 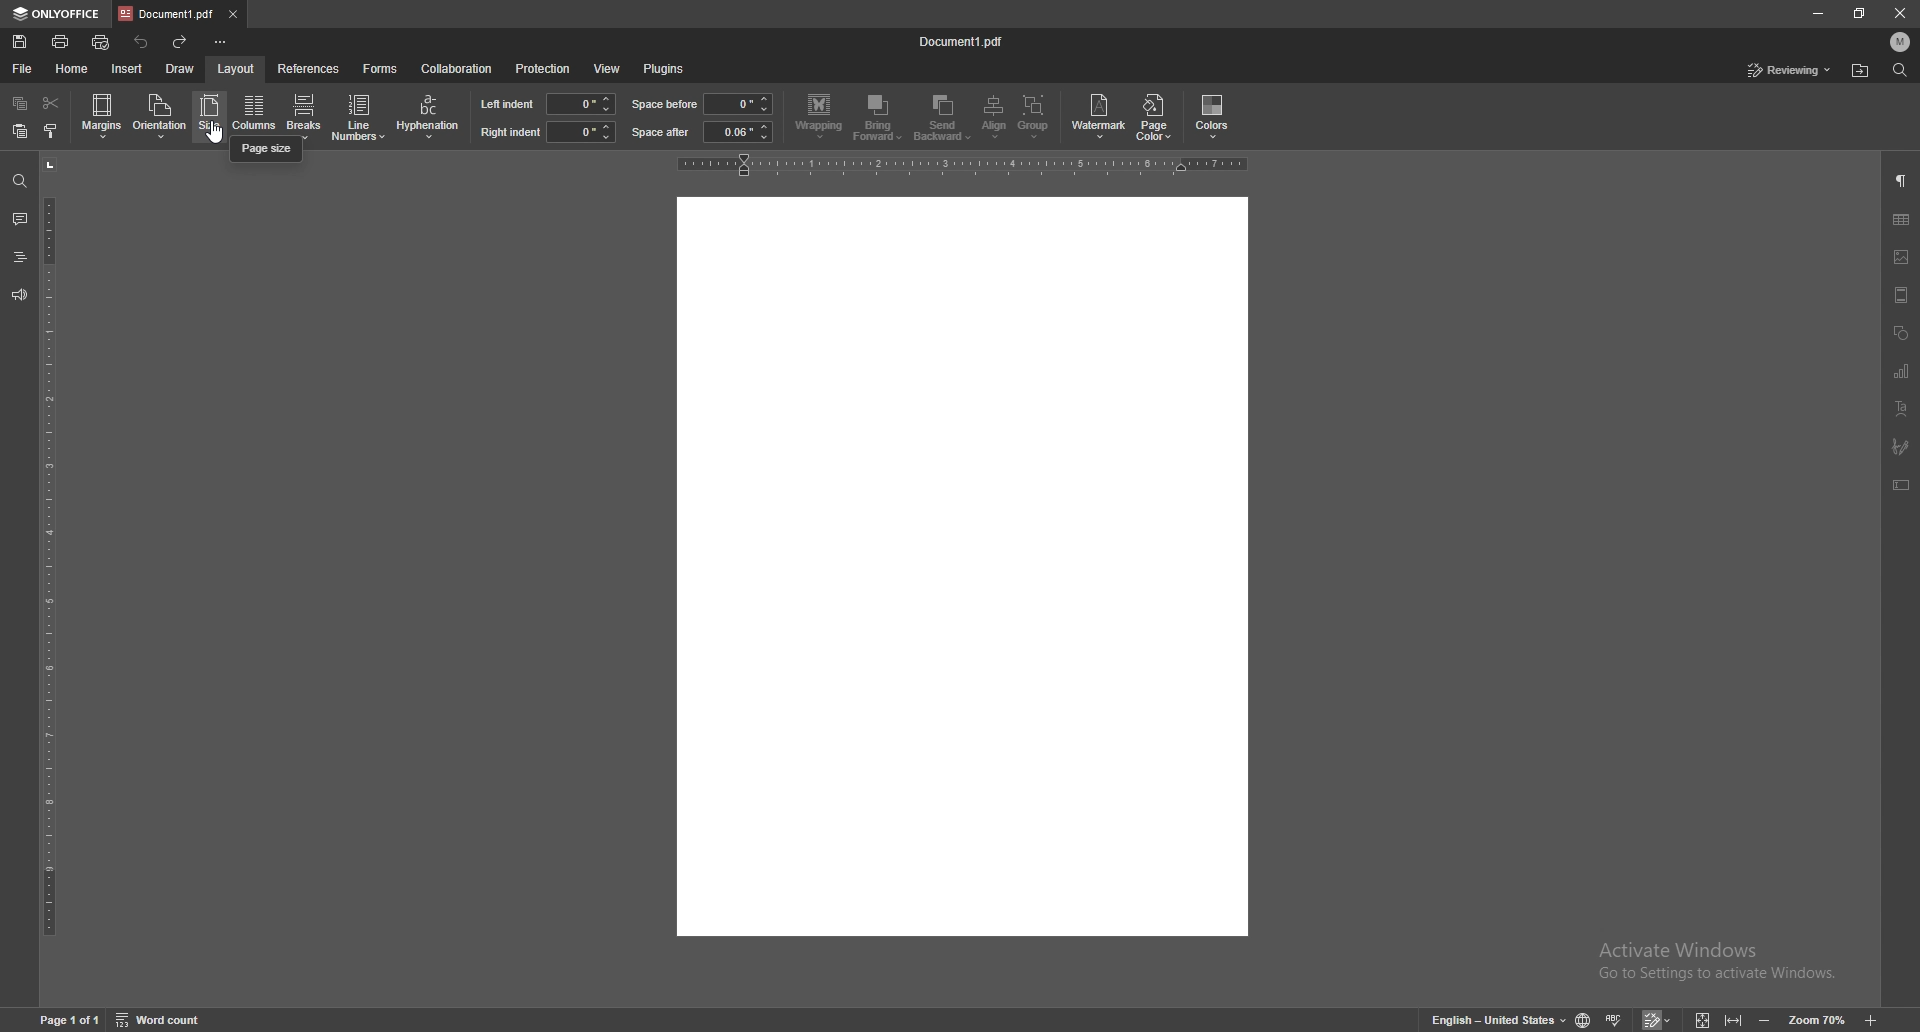 I want to click on quick print, so click(x=102, y=42).